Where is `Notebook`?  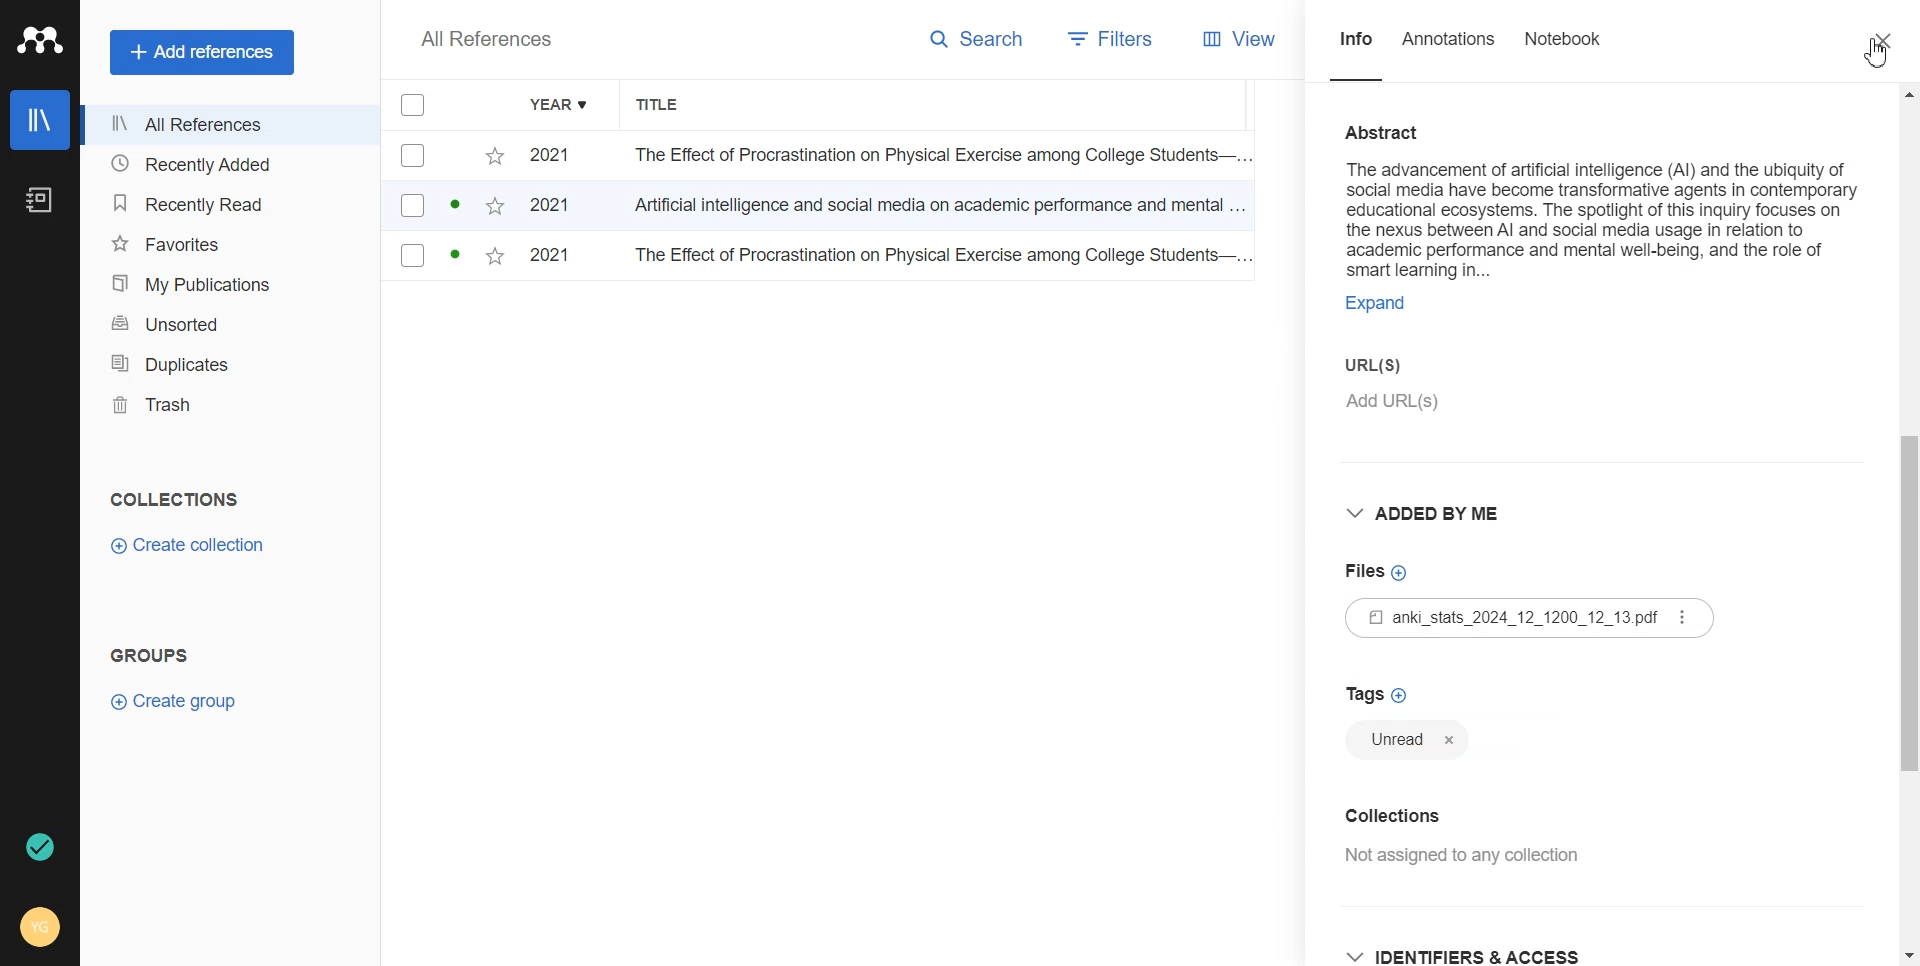 Notebook is located at coordinates (39, 201).